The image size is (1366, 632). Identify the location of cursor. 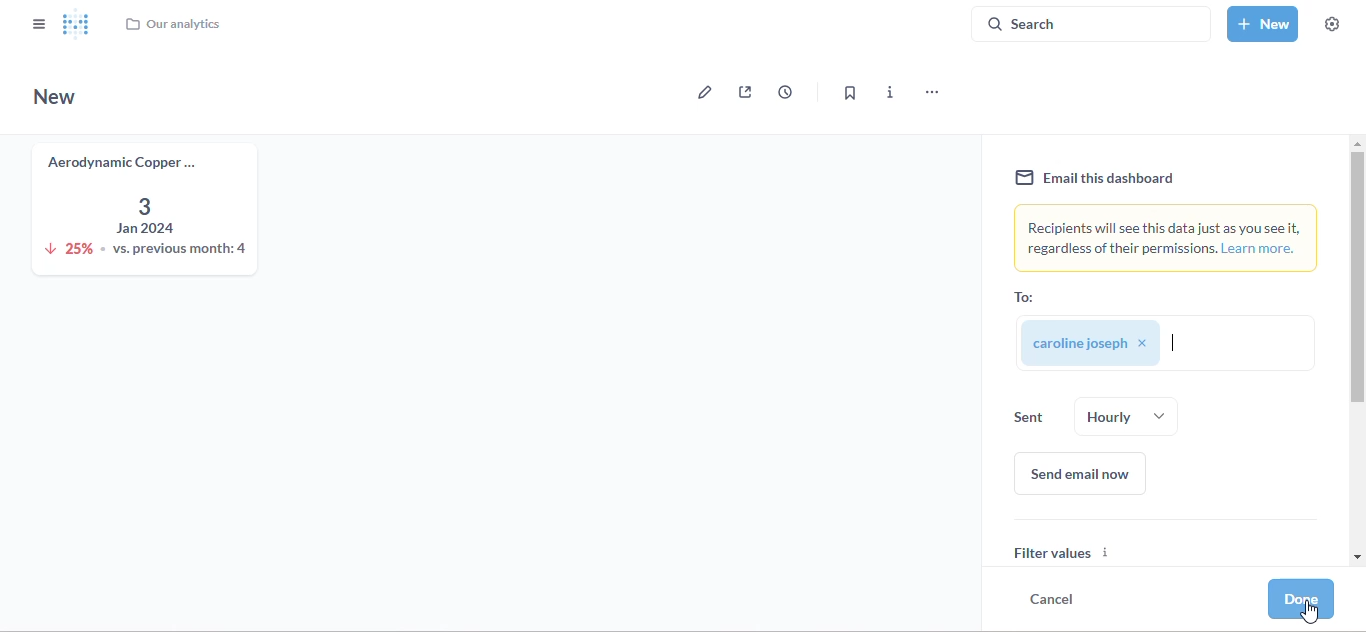
(1310, 613).